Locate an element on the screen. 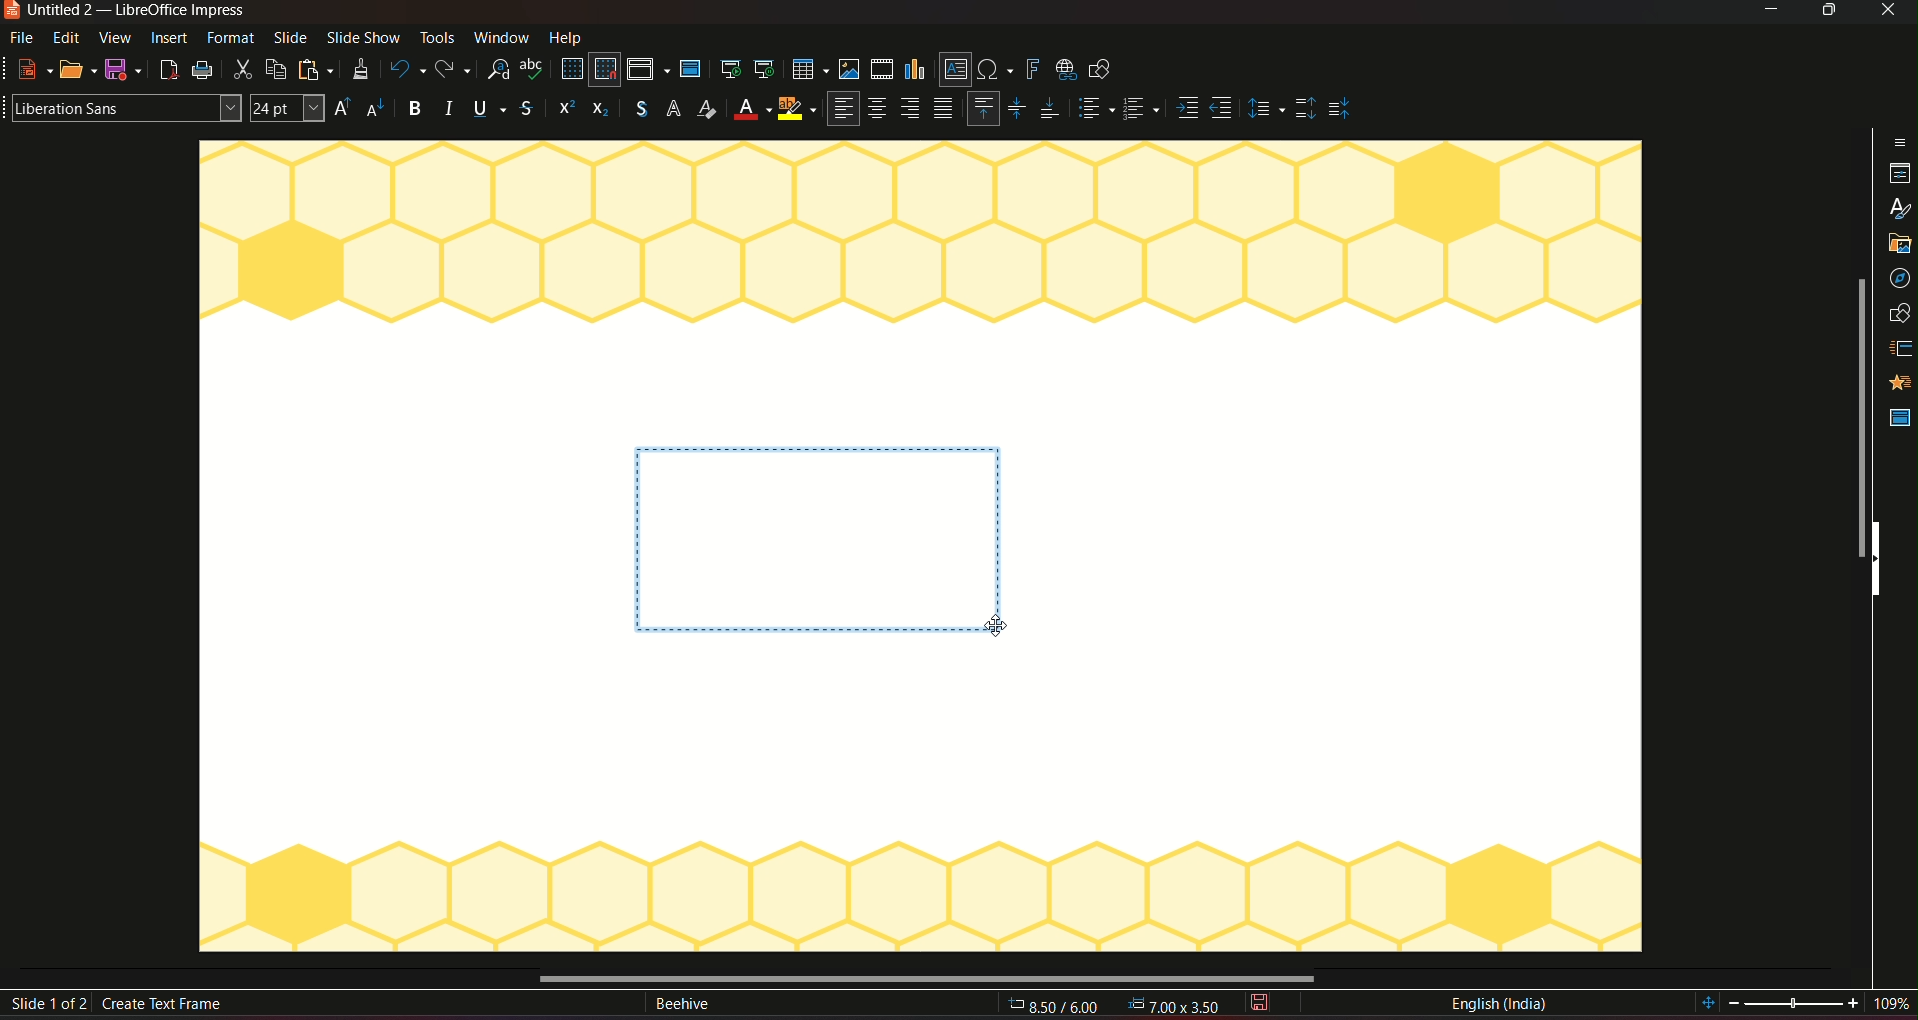  Align bottom is located at coordinates (1050, 109).